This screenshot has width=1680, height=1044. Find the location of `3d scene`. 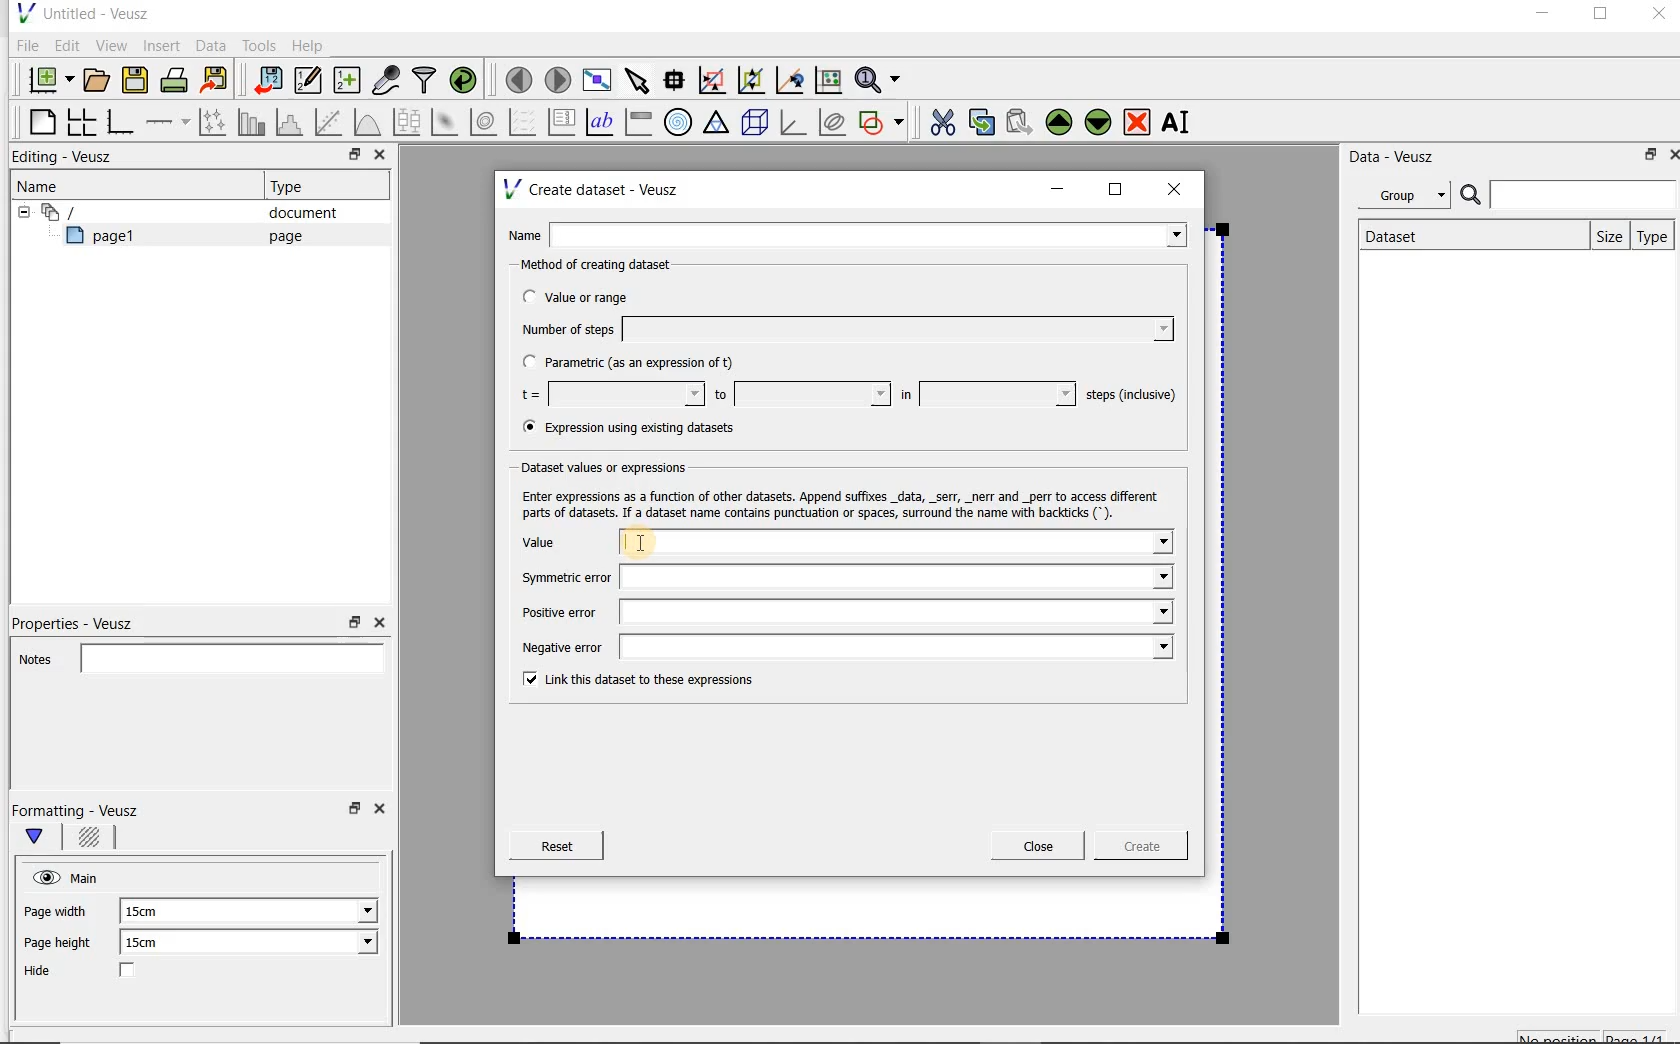

3d scene is located at coordinates (756, 124).